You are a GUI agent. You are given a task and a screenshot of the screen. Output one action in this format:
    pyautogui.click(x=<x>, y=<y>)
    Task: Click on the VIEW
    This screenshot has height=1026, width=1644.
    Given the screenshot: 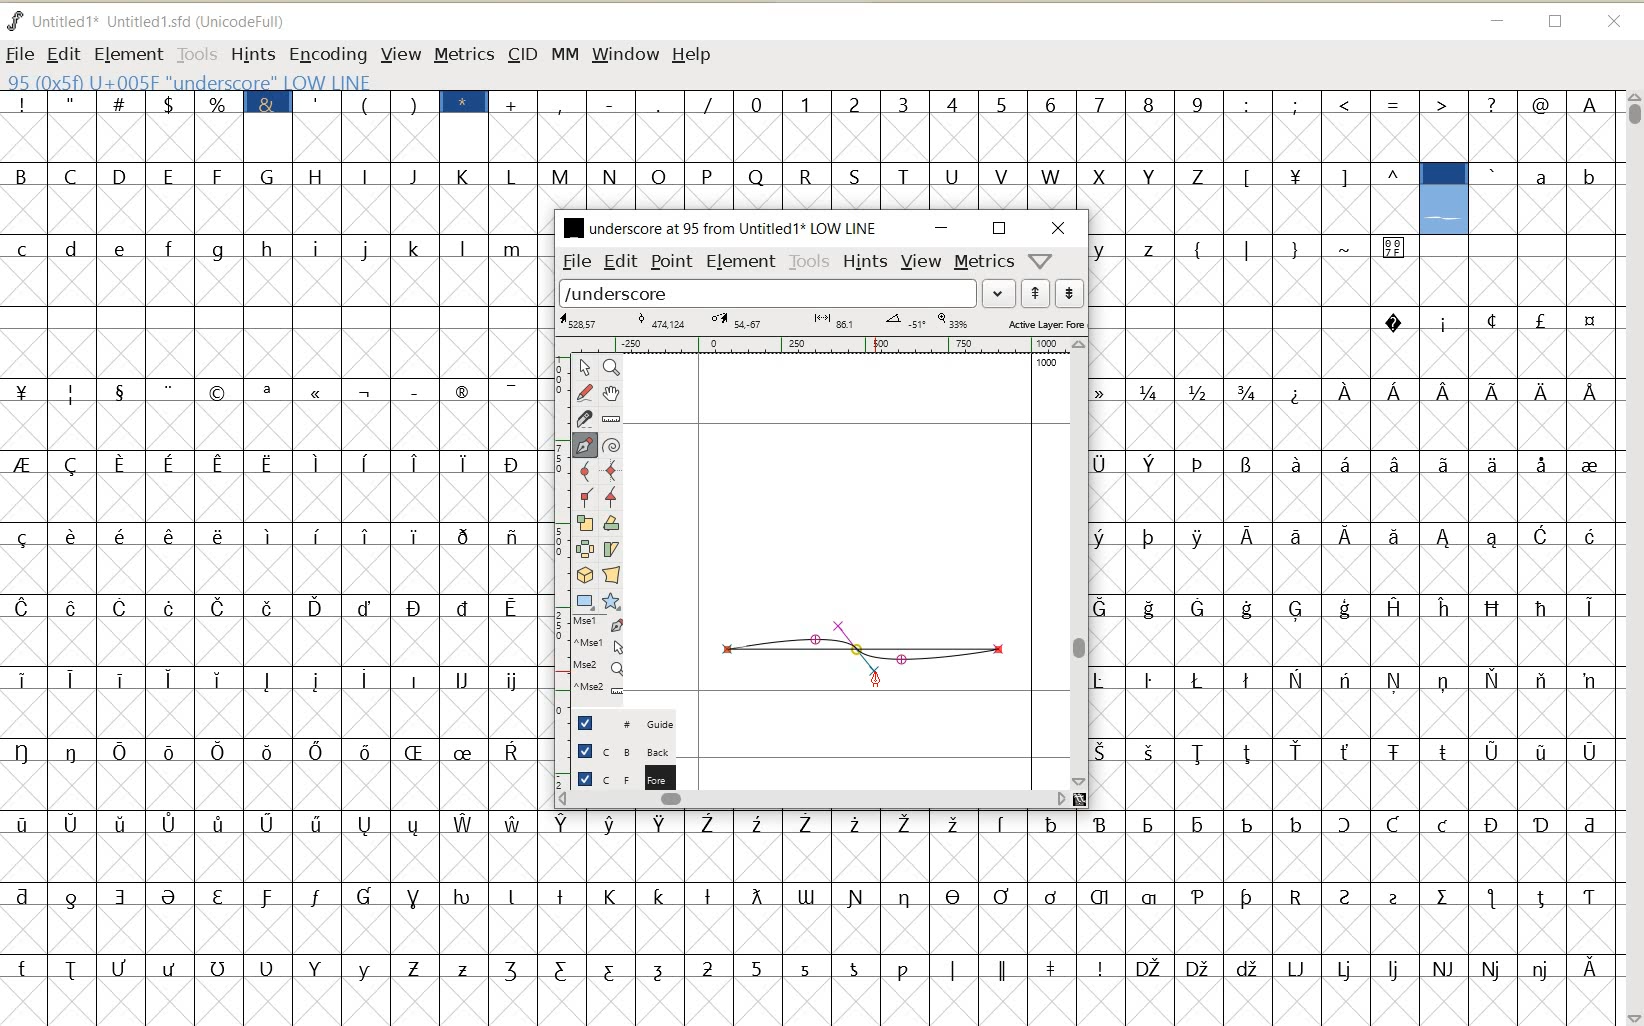 What is the action you would take?
    pyautogui.click(x=921, y=259)
    